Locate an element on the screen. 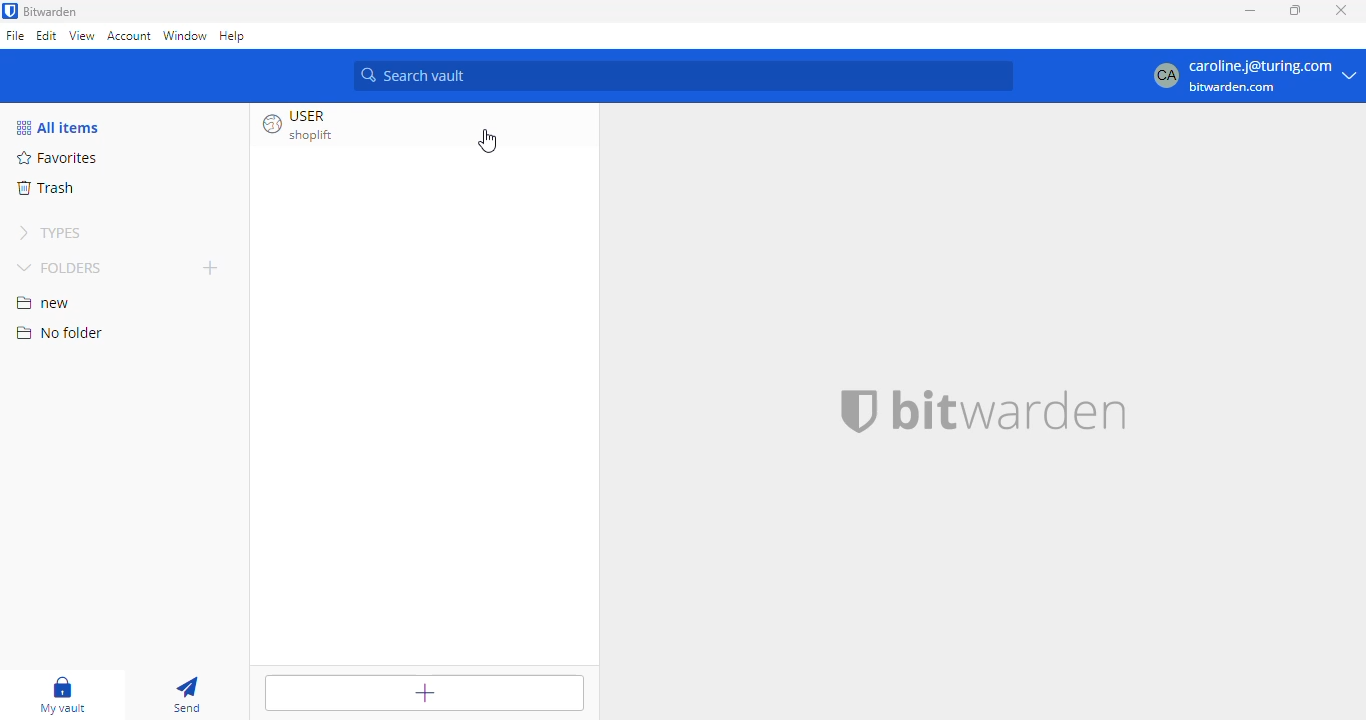  add folder is located at coordinates (211, 267).